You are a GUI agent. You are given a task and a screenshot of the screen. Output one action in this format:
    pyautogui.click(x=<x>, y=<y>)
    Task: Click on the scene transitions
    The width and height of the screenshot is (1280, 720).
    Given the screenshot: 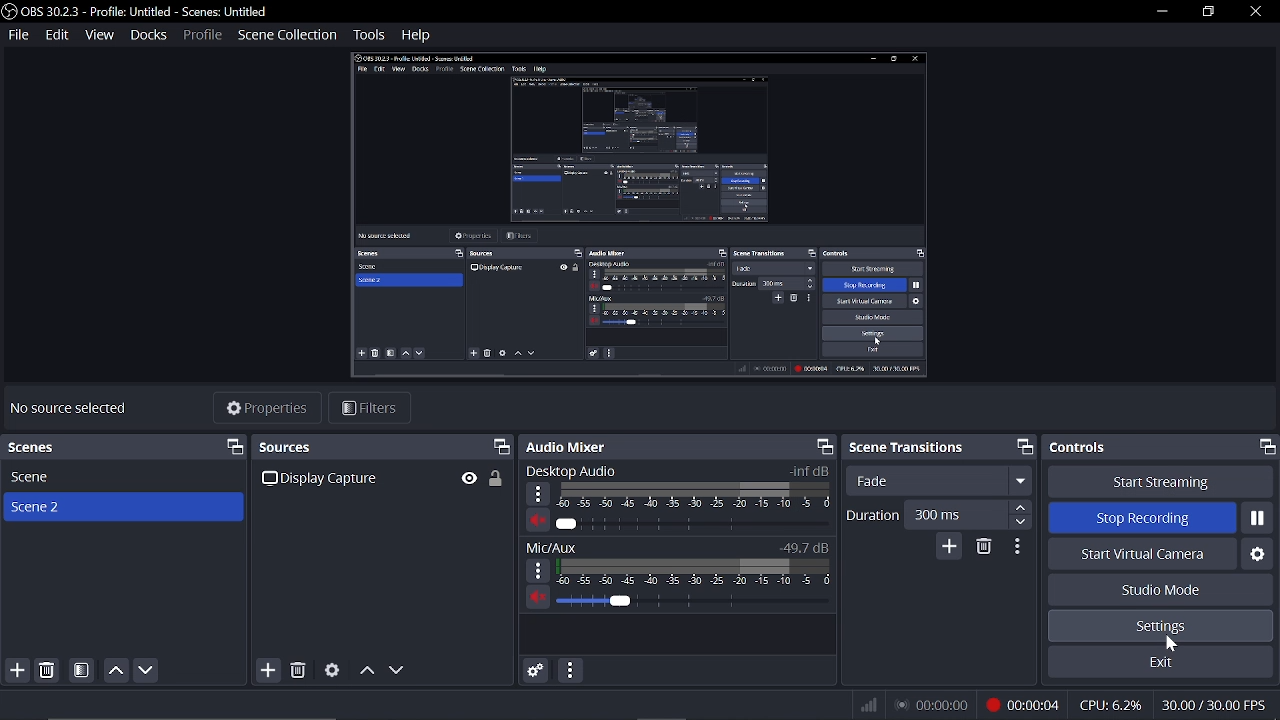 What is the action you would take?
    pyautogui.click(x=908, y=446)
    